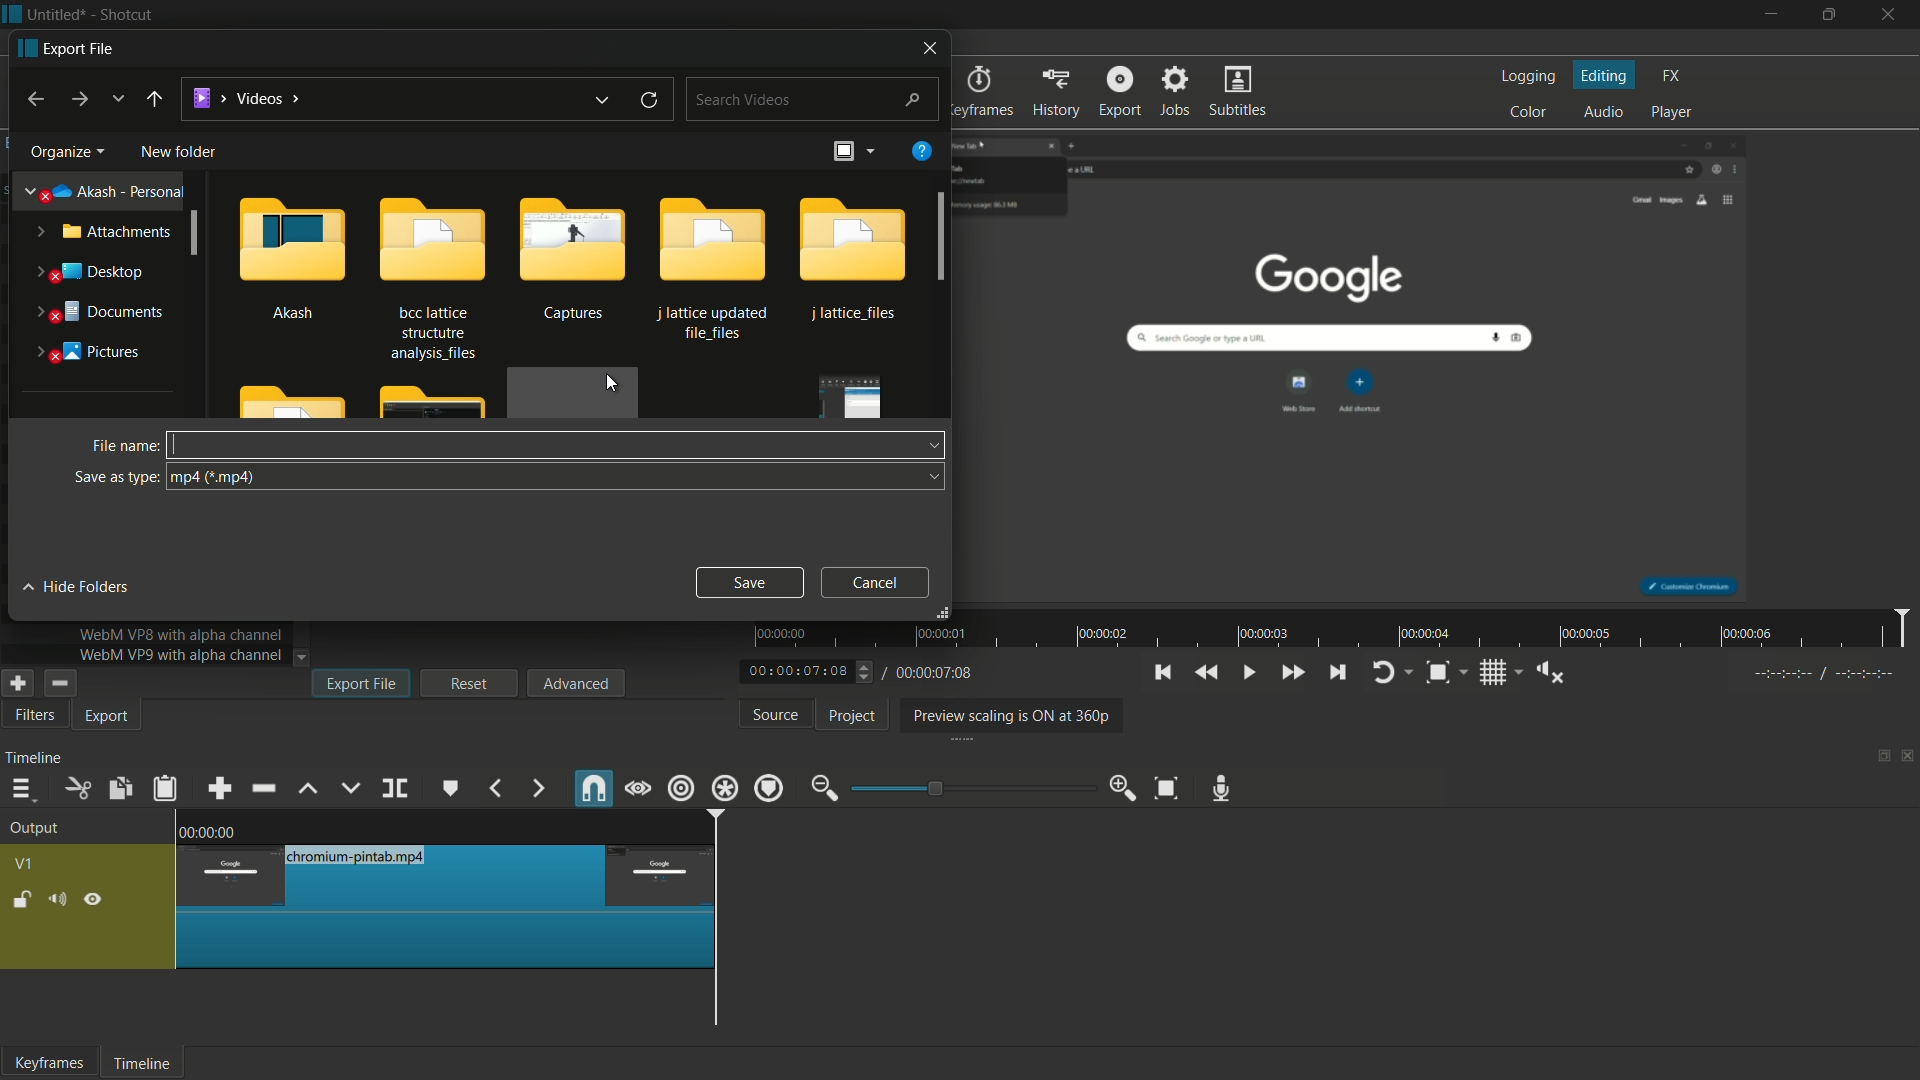 The width and height of the screenshot is (1920, 1080). Describe the element at coordinates (310, 790) in the screenshot. I see `lift` at that location.